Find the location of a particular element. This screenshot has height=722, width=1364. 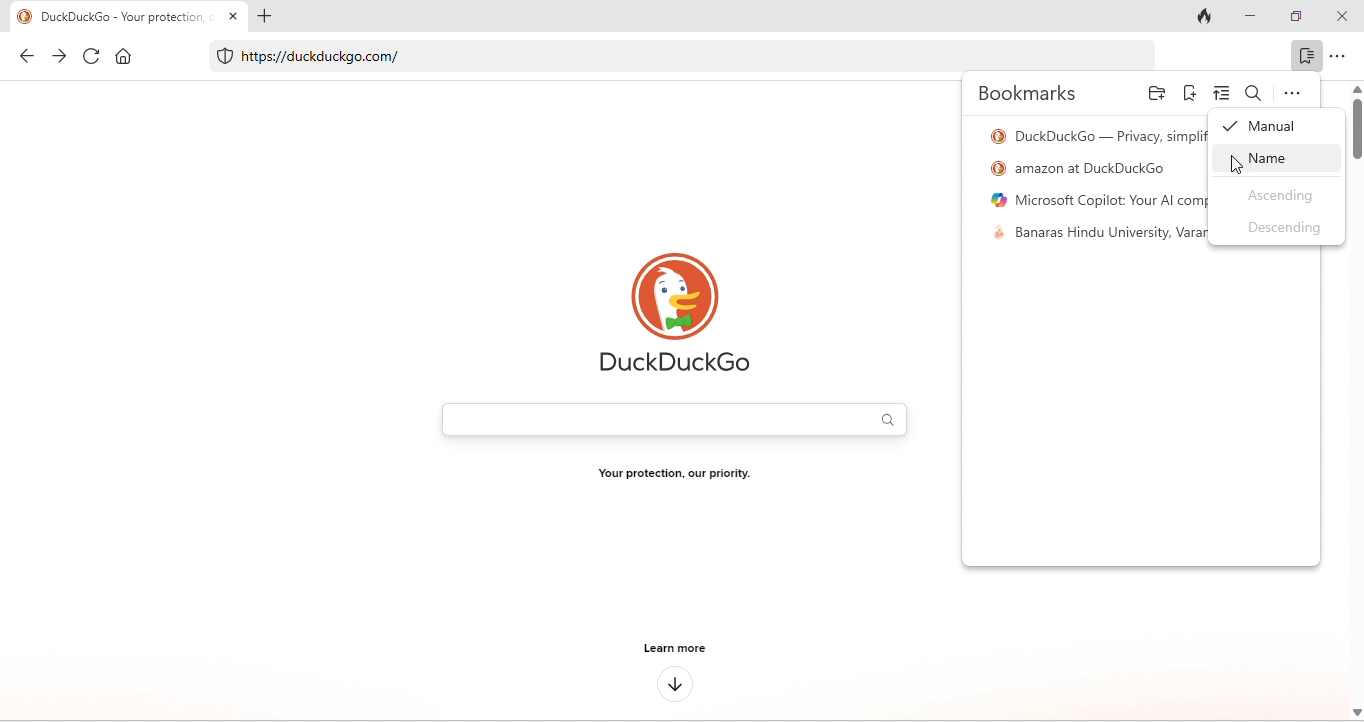

bookmarks is located at coordinates (1031, 96).